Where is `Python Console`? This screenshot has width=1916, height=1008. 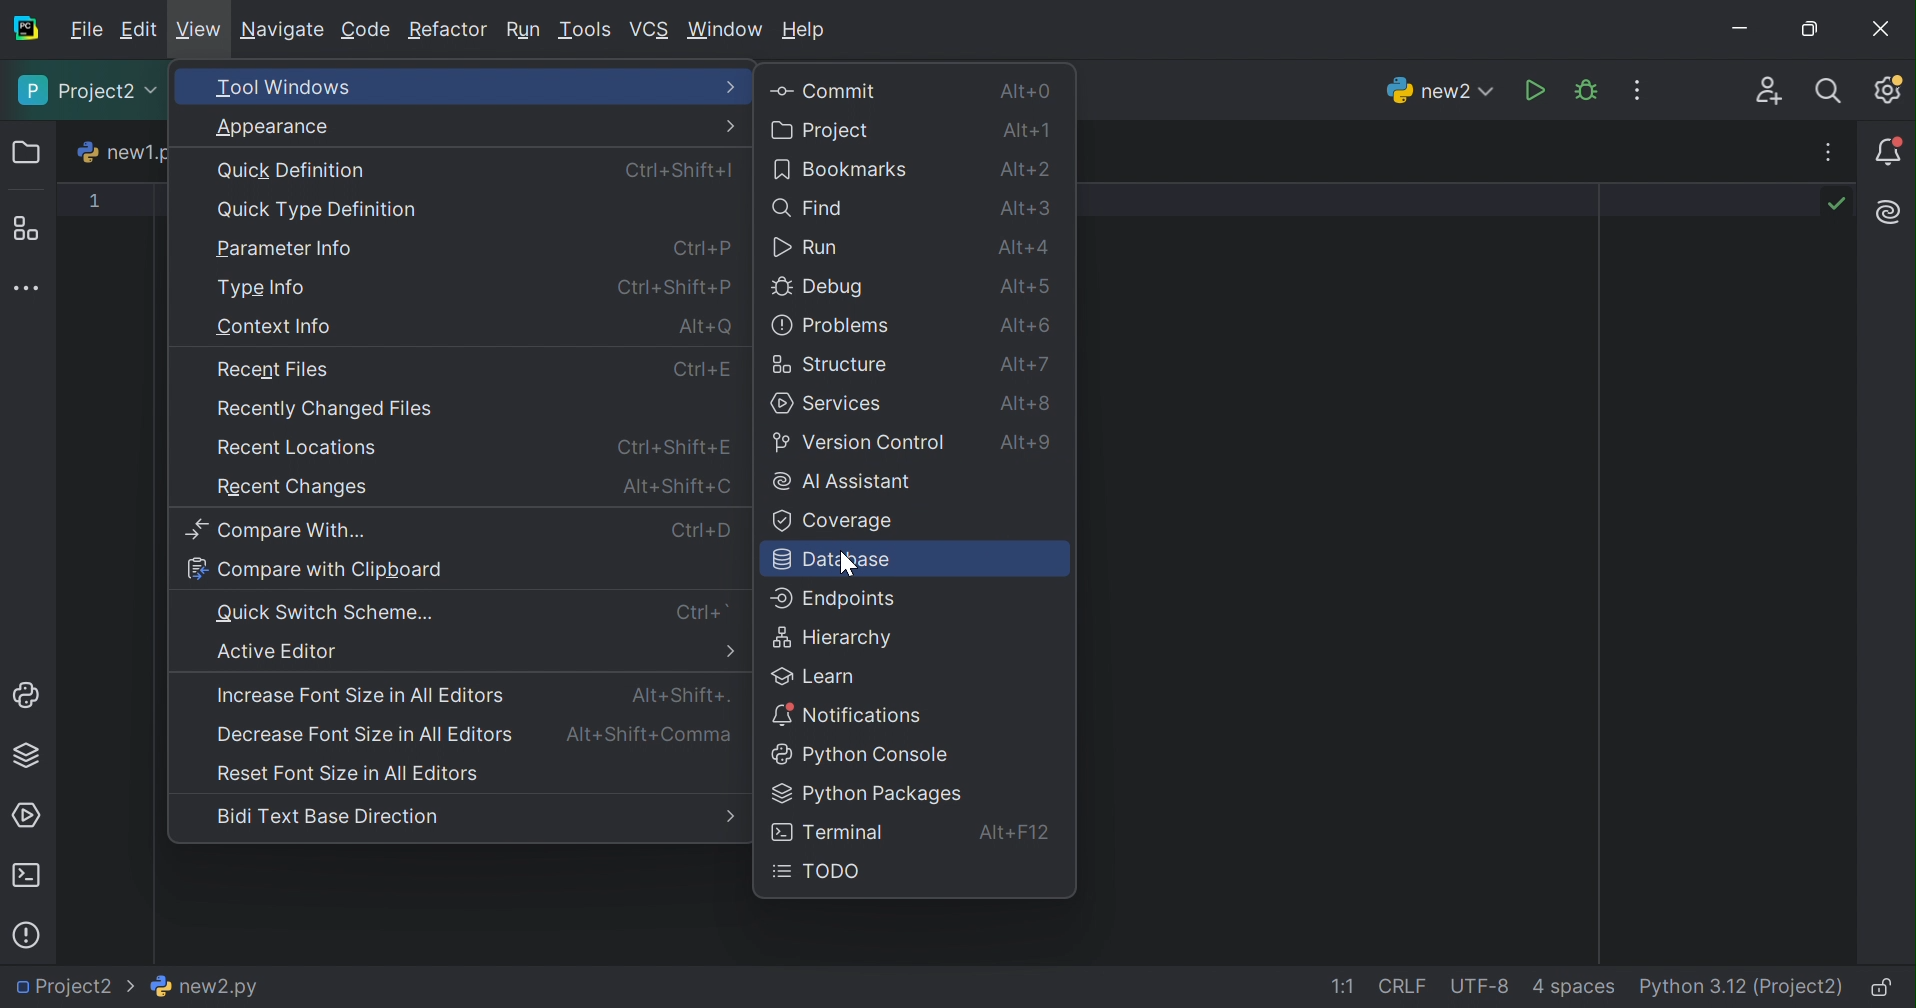
Python Console is located at coordinates (28, 697).